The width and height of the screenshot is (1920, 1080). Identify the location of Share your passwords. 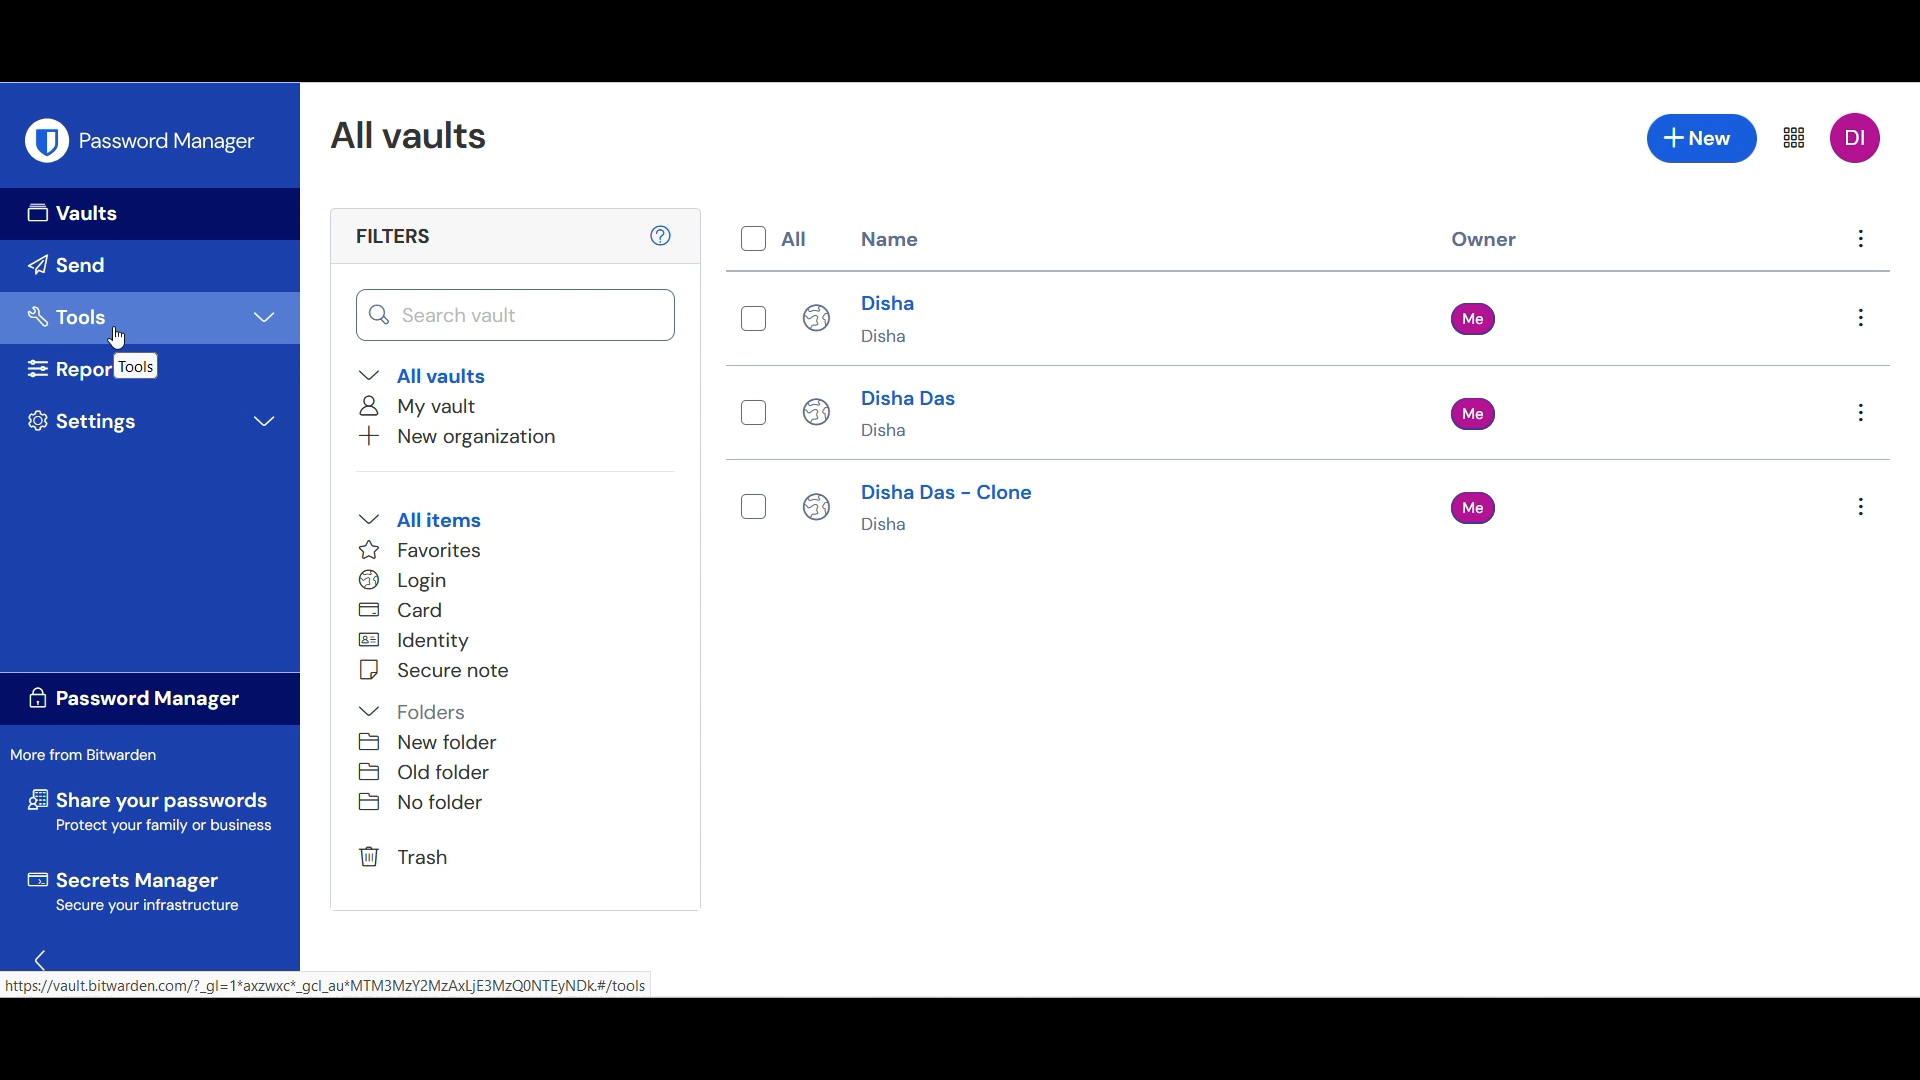
(150, 811).